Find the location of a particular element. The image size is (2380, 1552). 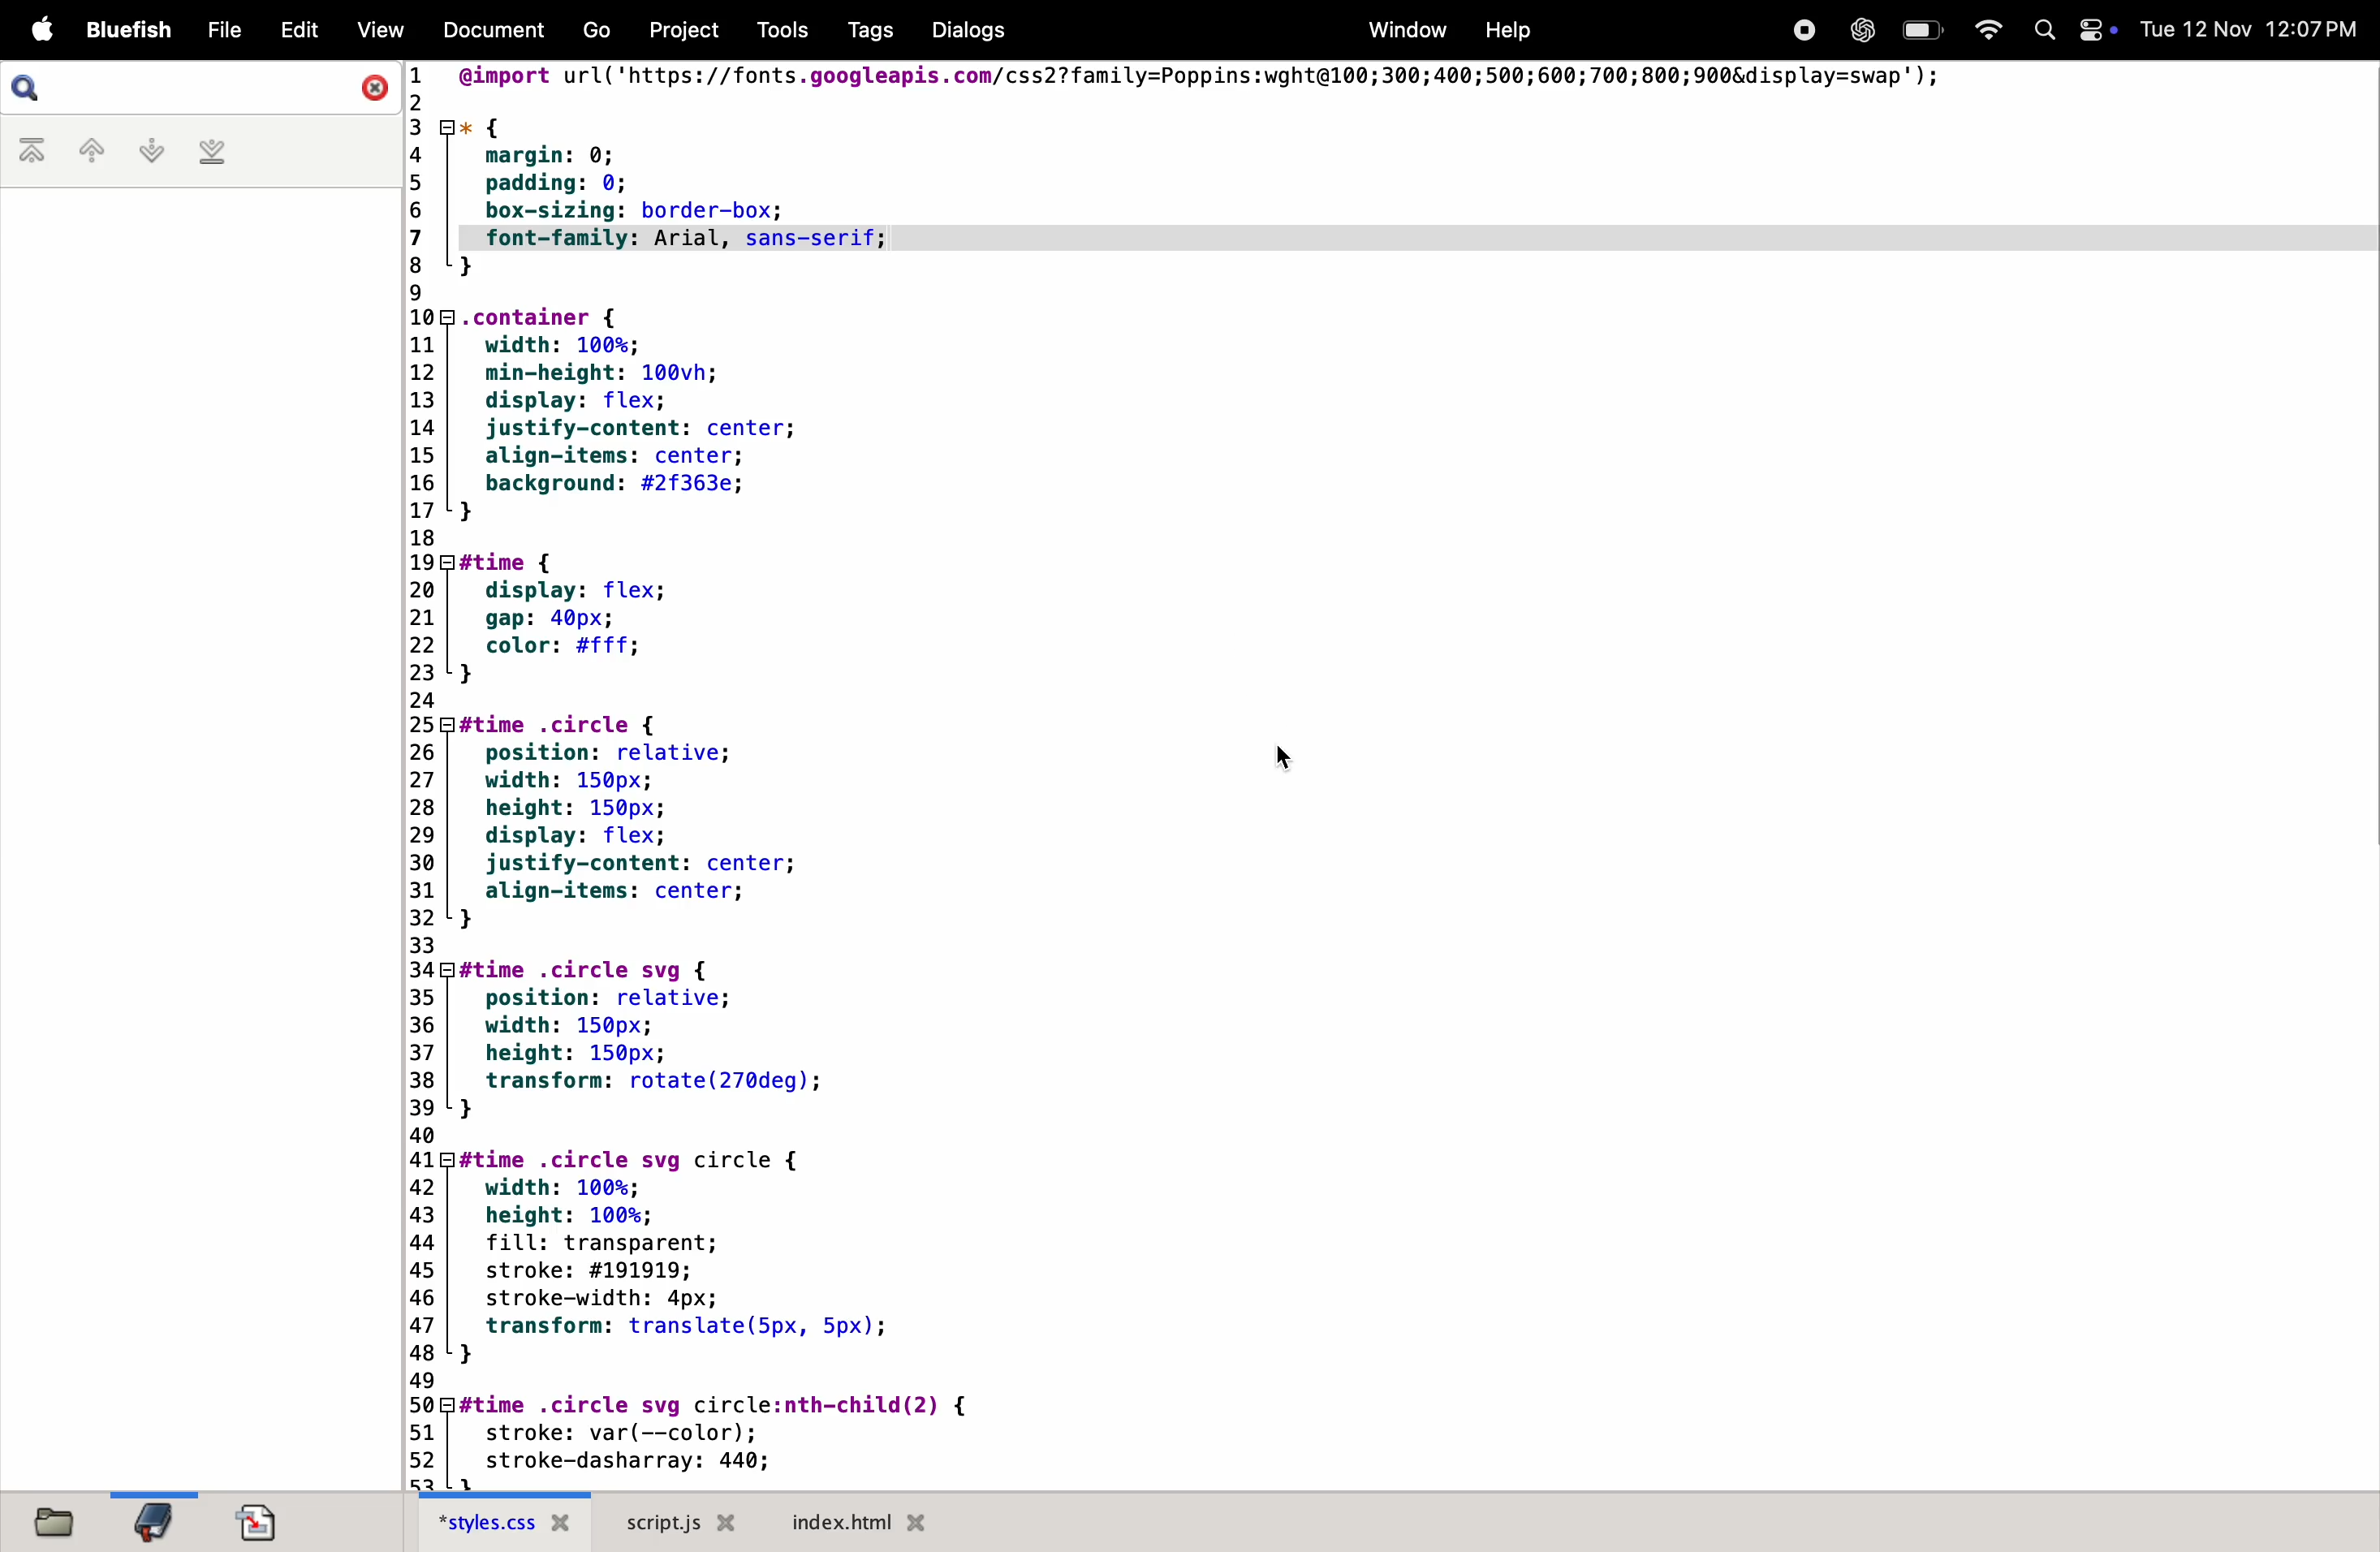

tags is located at coordinates (862, 31).